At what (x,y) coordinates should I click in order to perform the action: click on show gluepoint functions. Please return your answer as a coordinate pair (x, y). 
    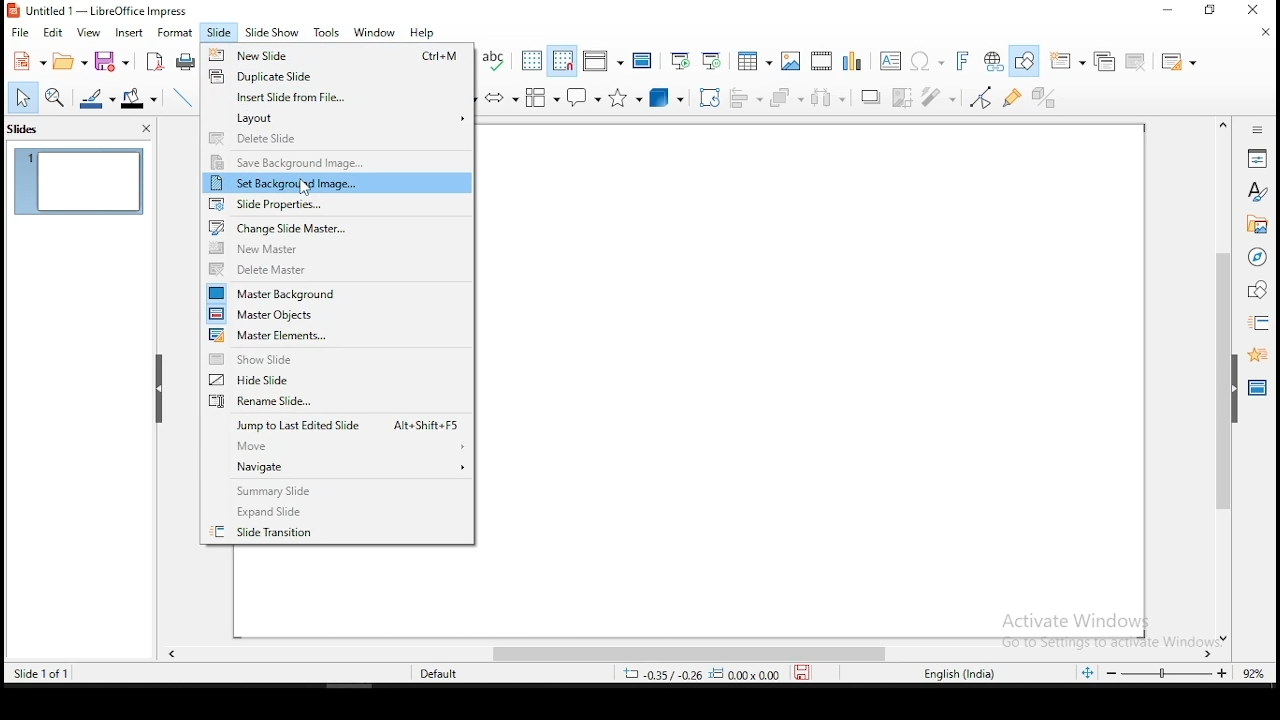
    Looking at the image, I should click on (1013, 96).